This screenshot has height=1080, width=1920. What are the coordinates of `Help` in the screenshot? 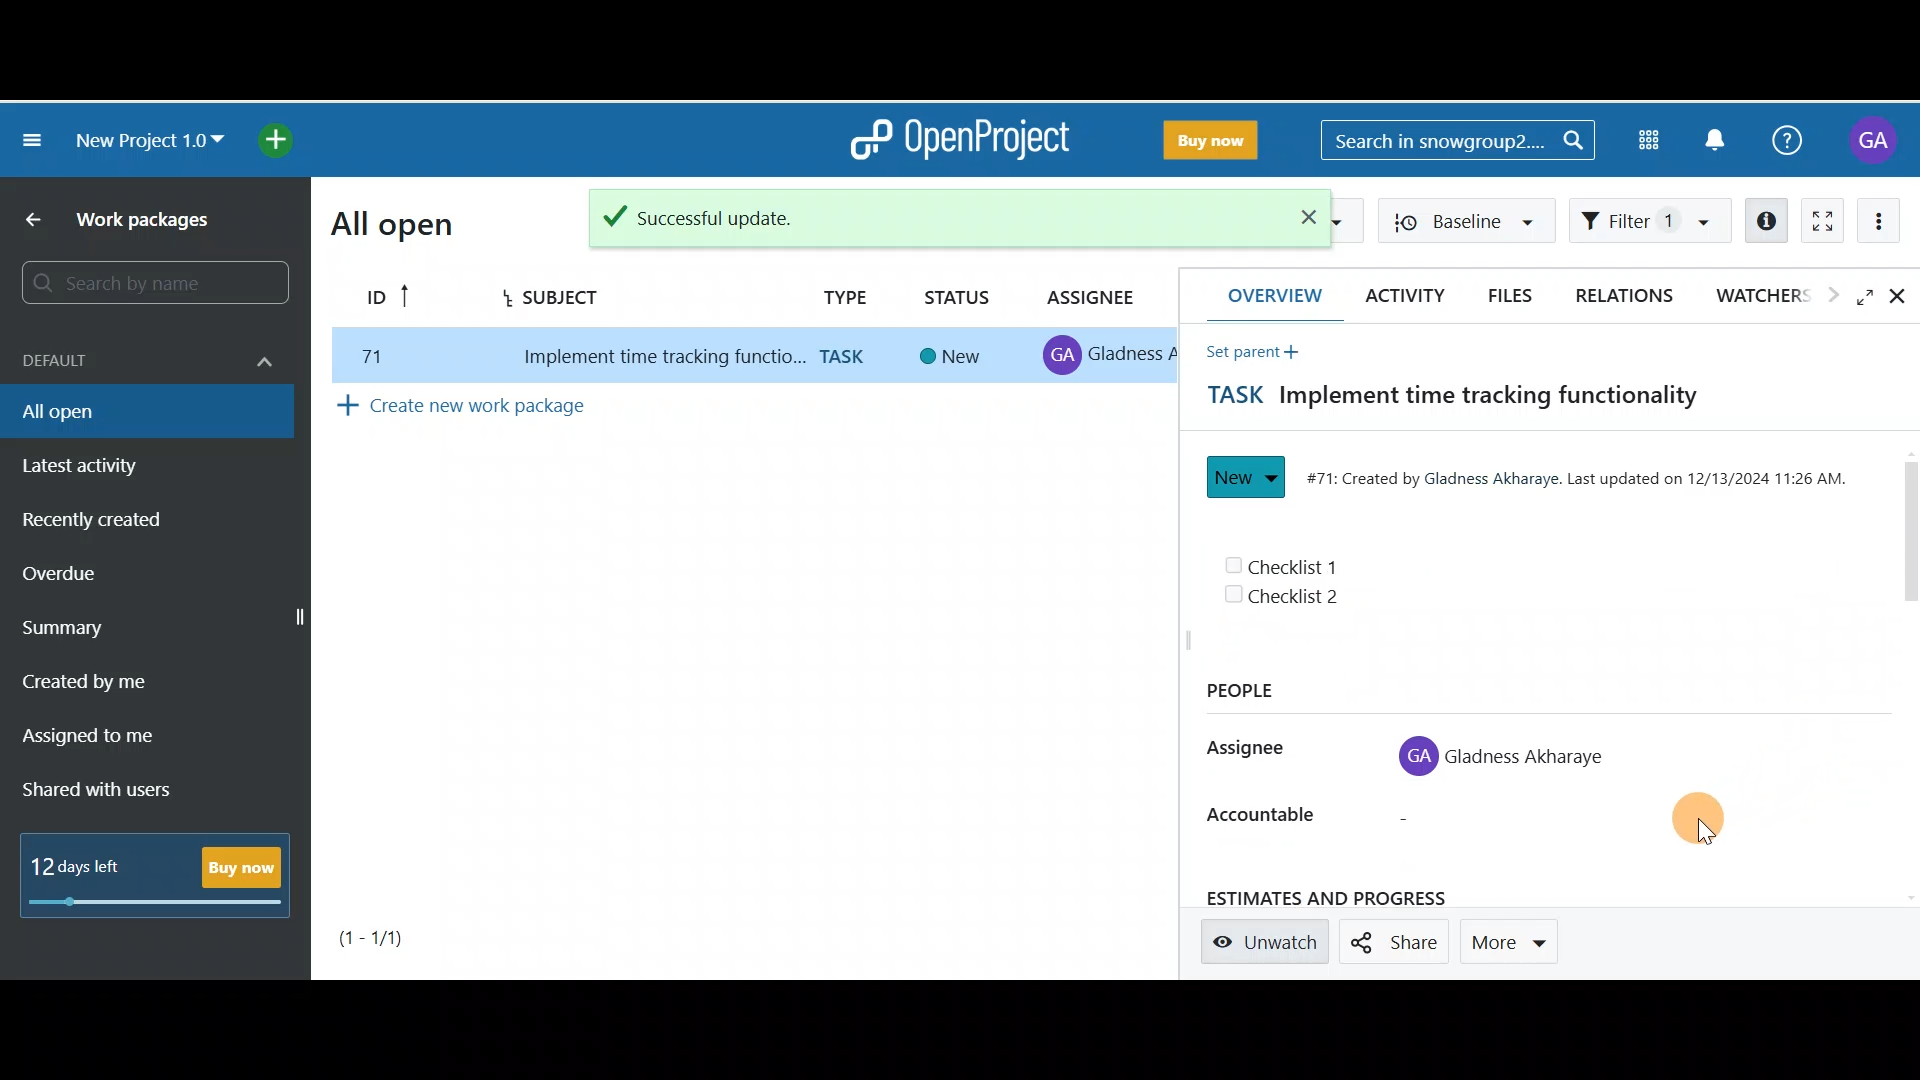 It's located at (1792, 147).